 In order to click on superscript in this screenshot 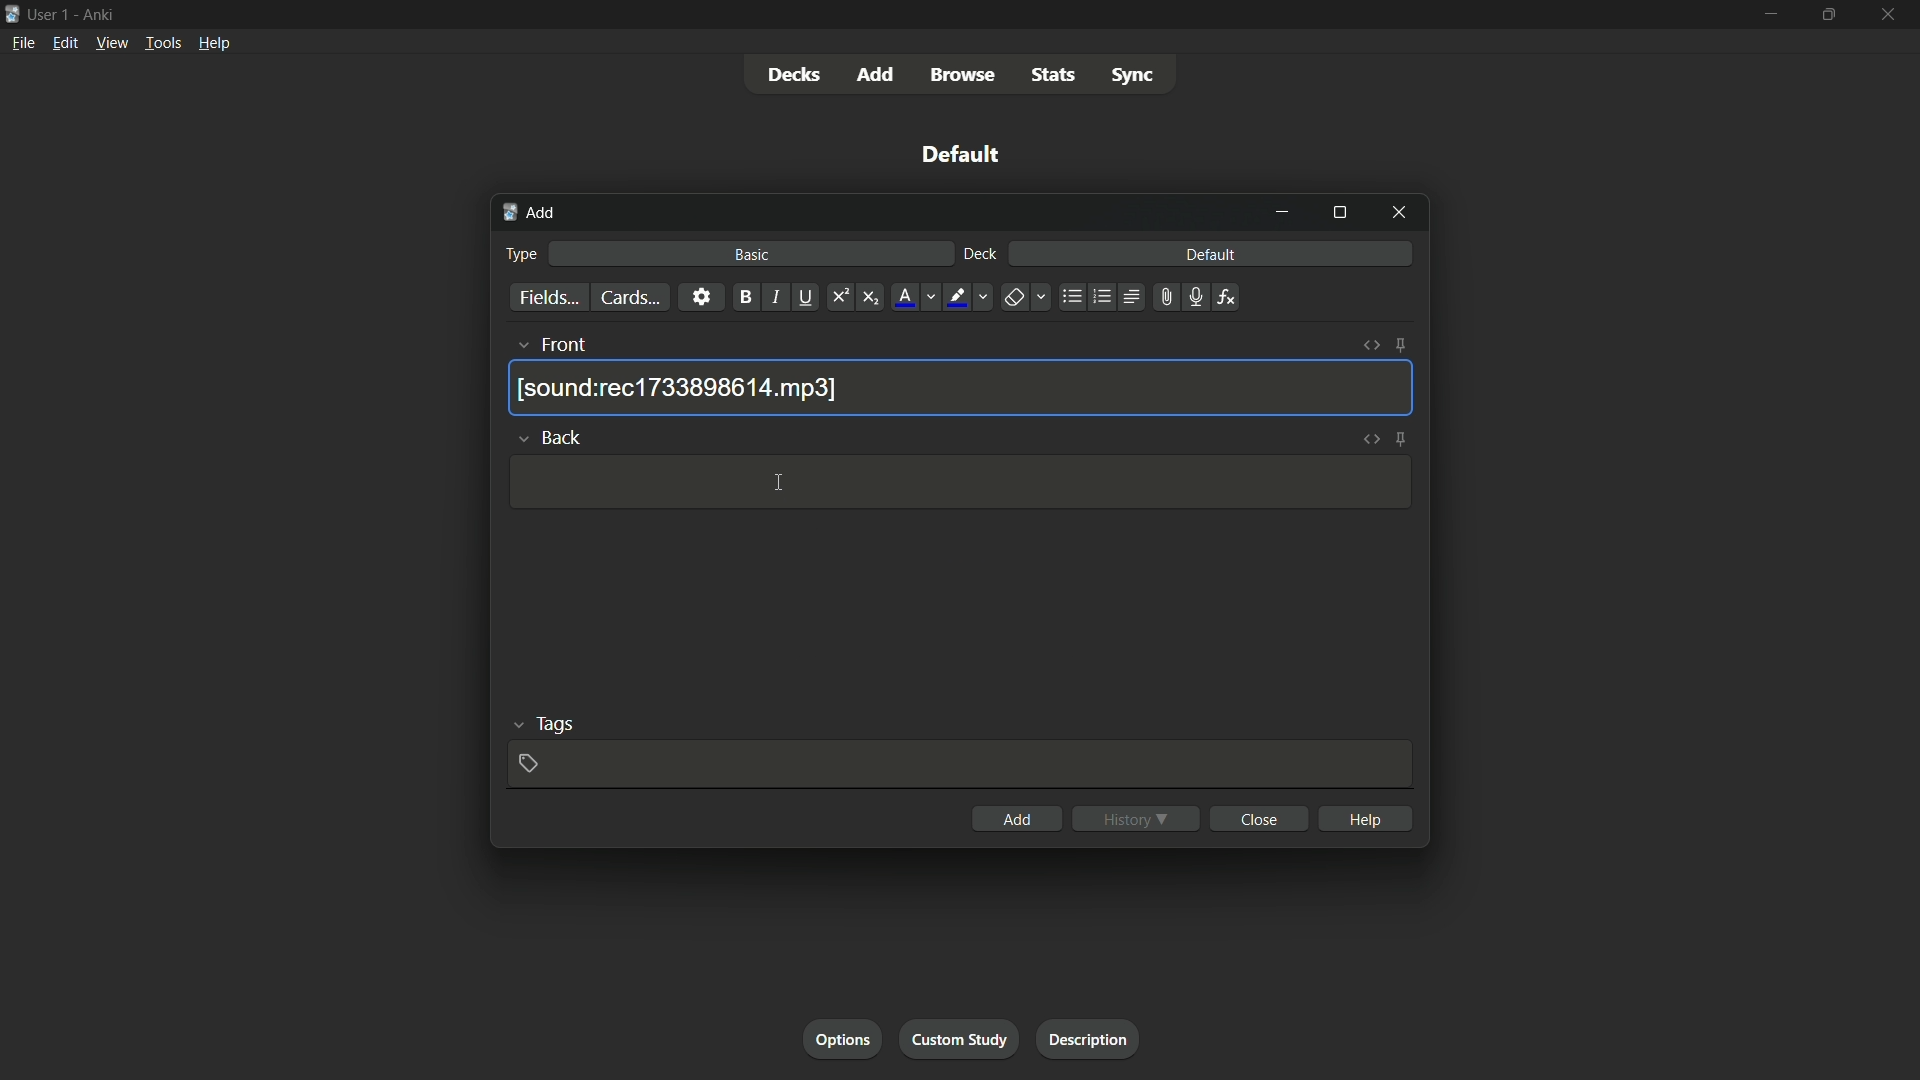, I will do `click(839, 297)`.